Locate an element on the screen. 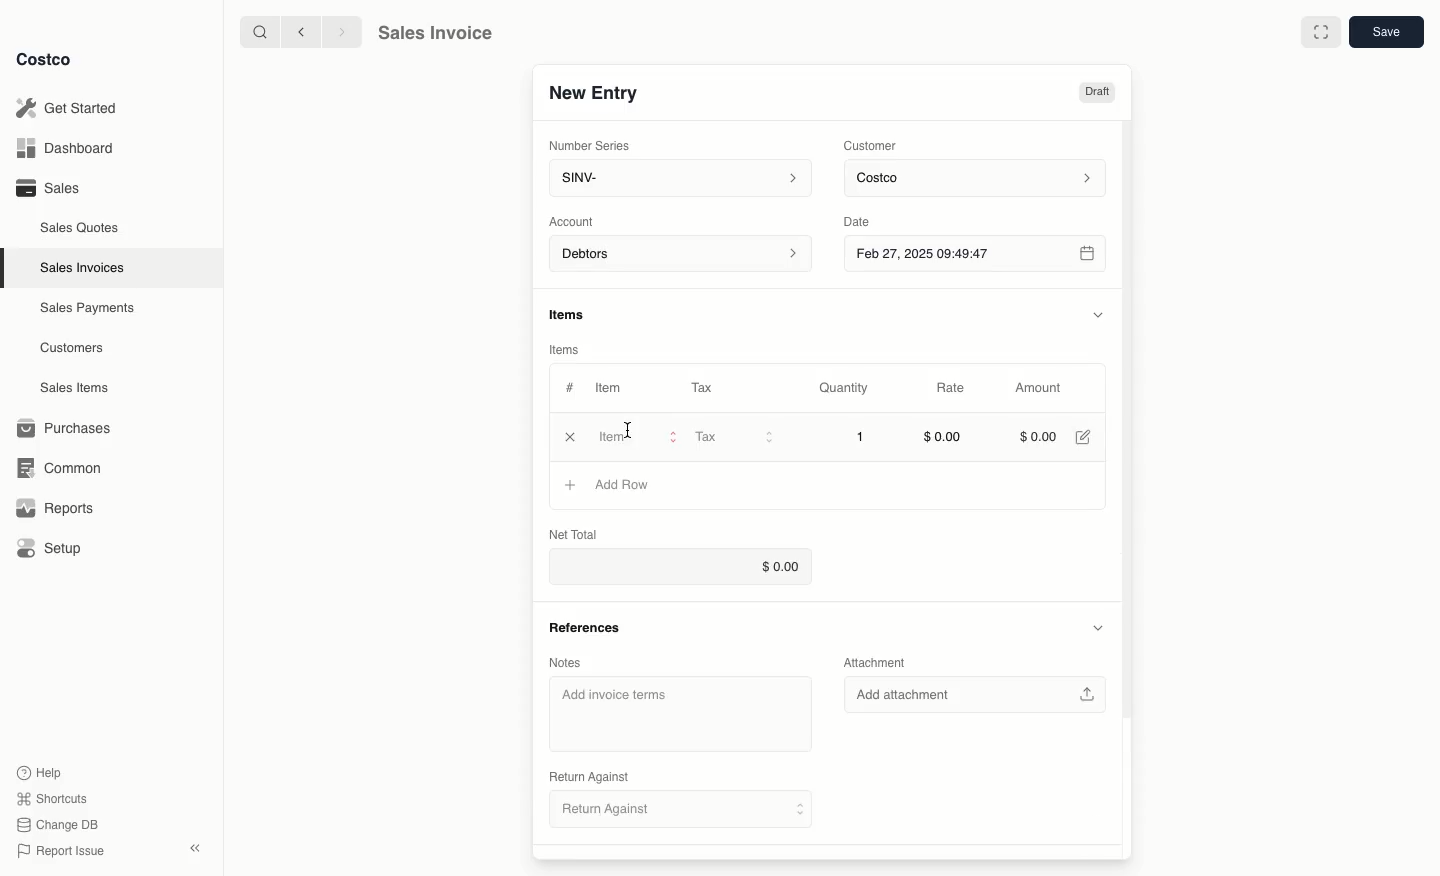 This screenshot has width=1440, height=876. ‘Add invoice terms is located at coordinates (680, 714).